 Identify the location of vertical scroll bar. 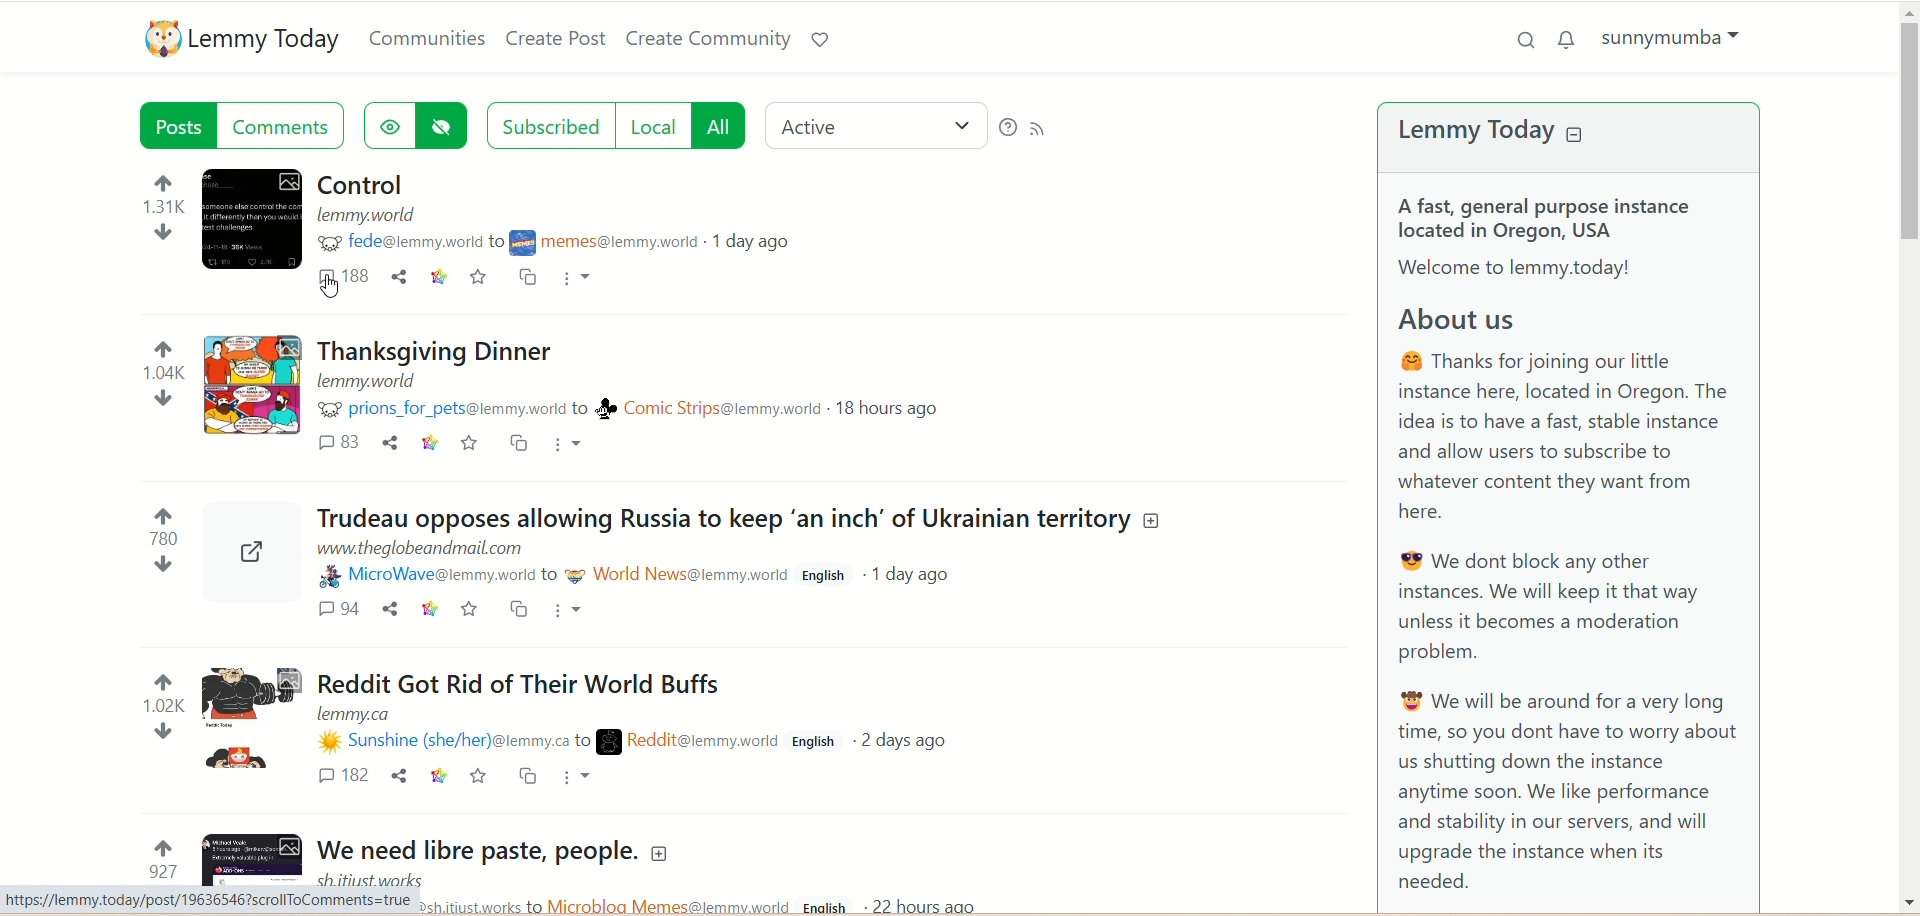
(1908, 453).